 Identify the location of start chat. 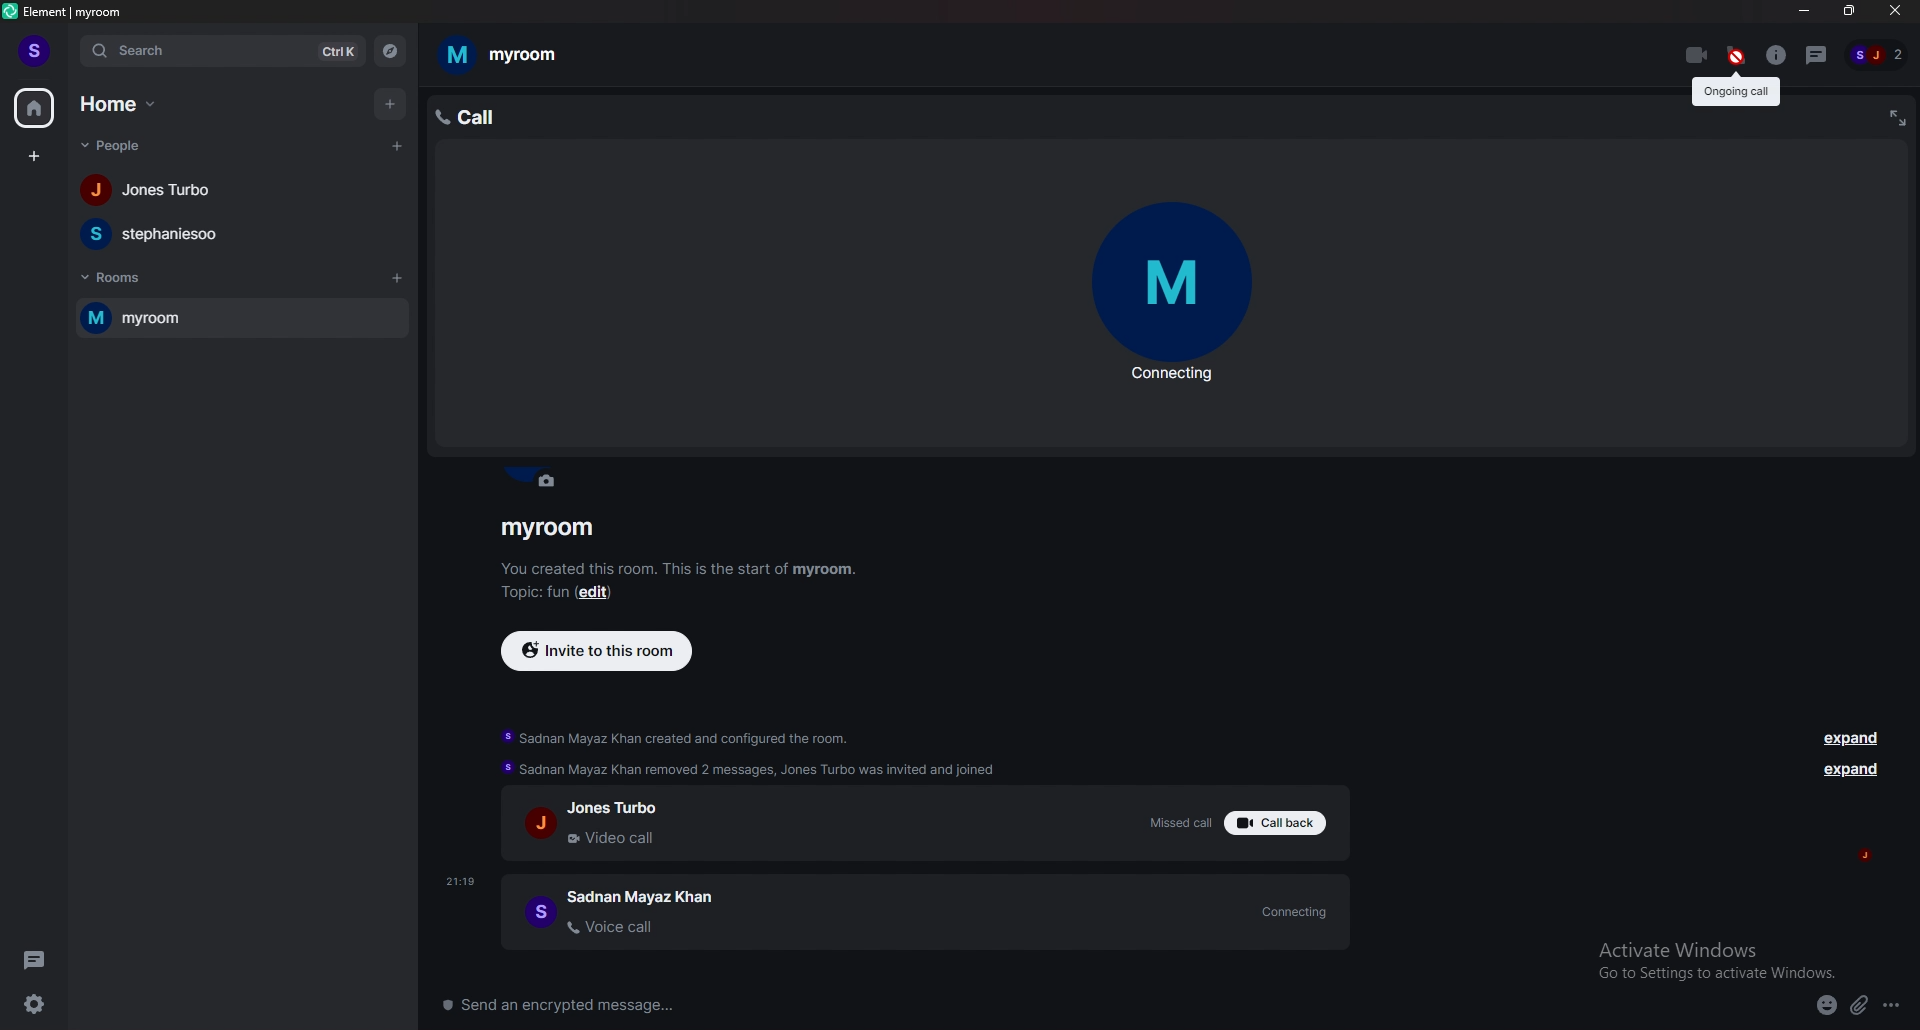
(399, 146).